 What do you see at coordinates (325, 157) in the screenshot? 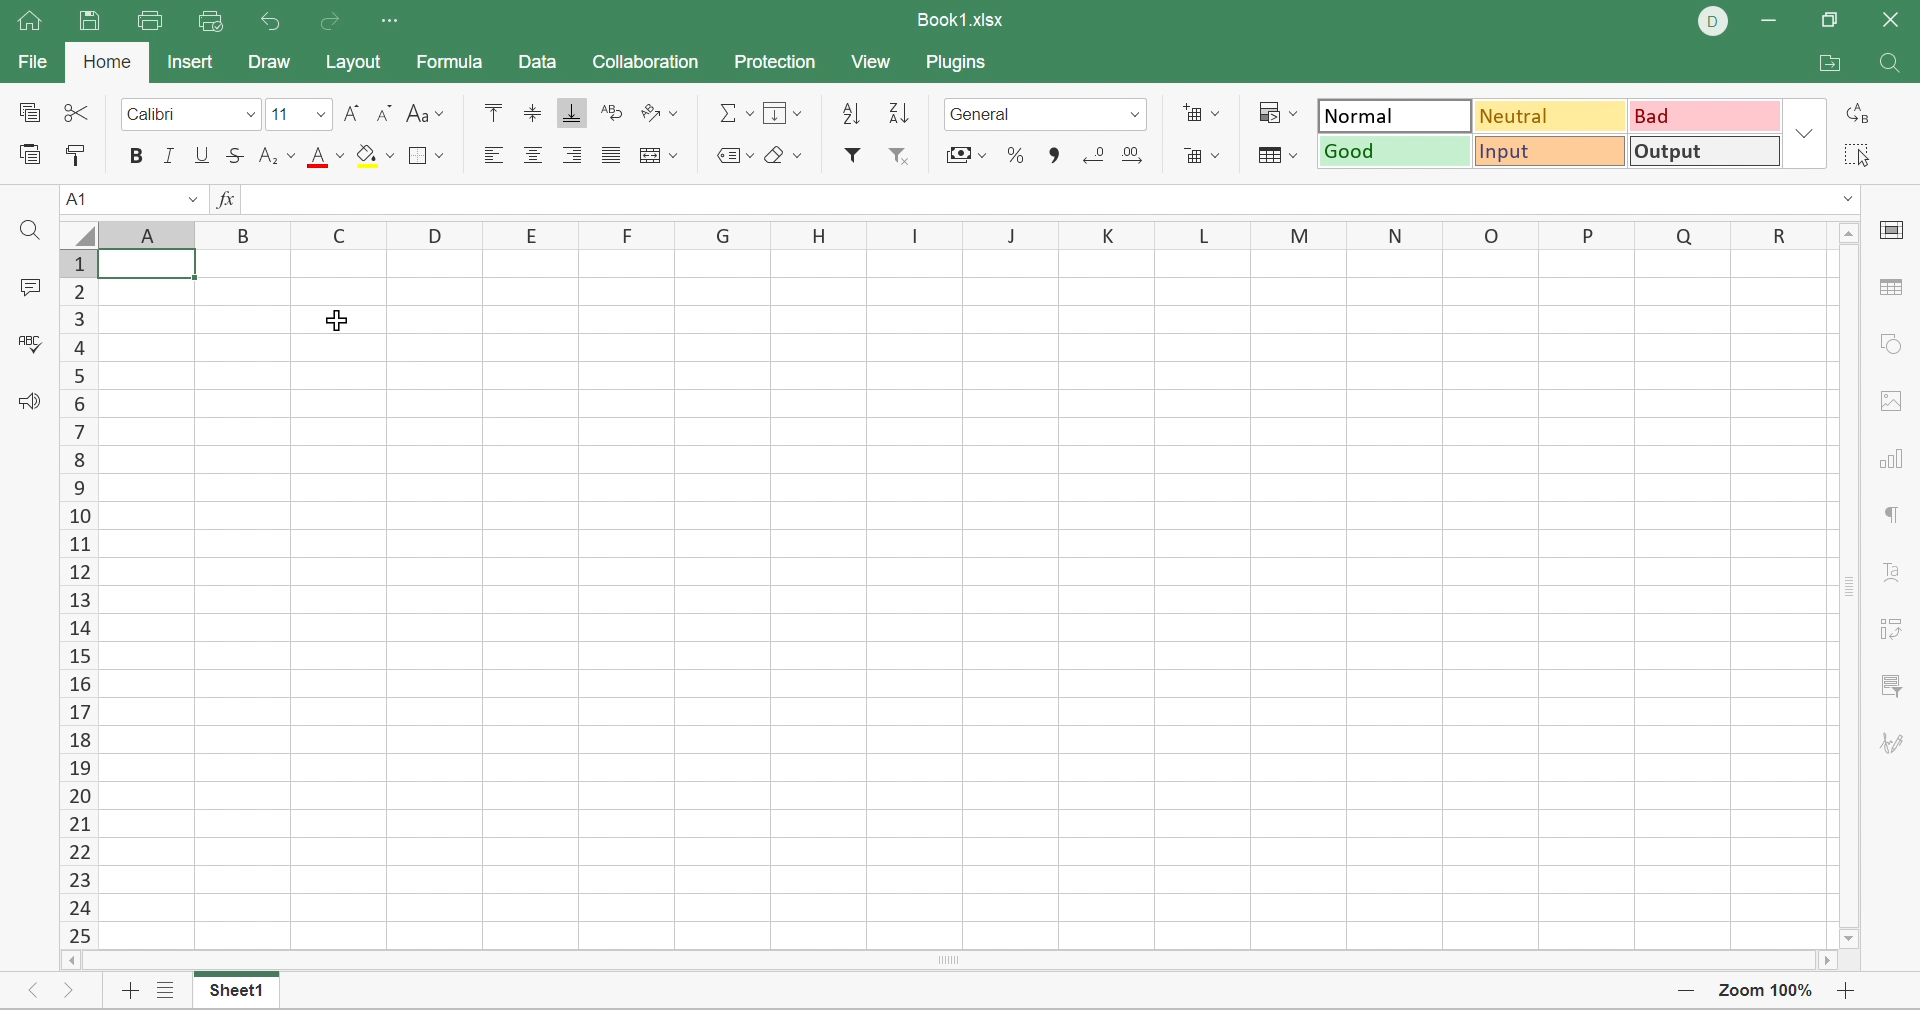
I see `Font color` at bounding box center [325, 157].